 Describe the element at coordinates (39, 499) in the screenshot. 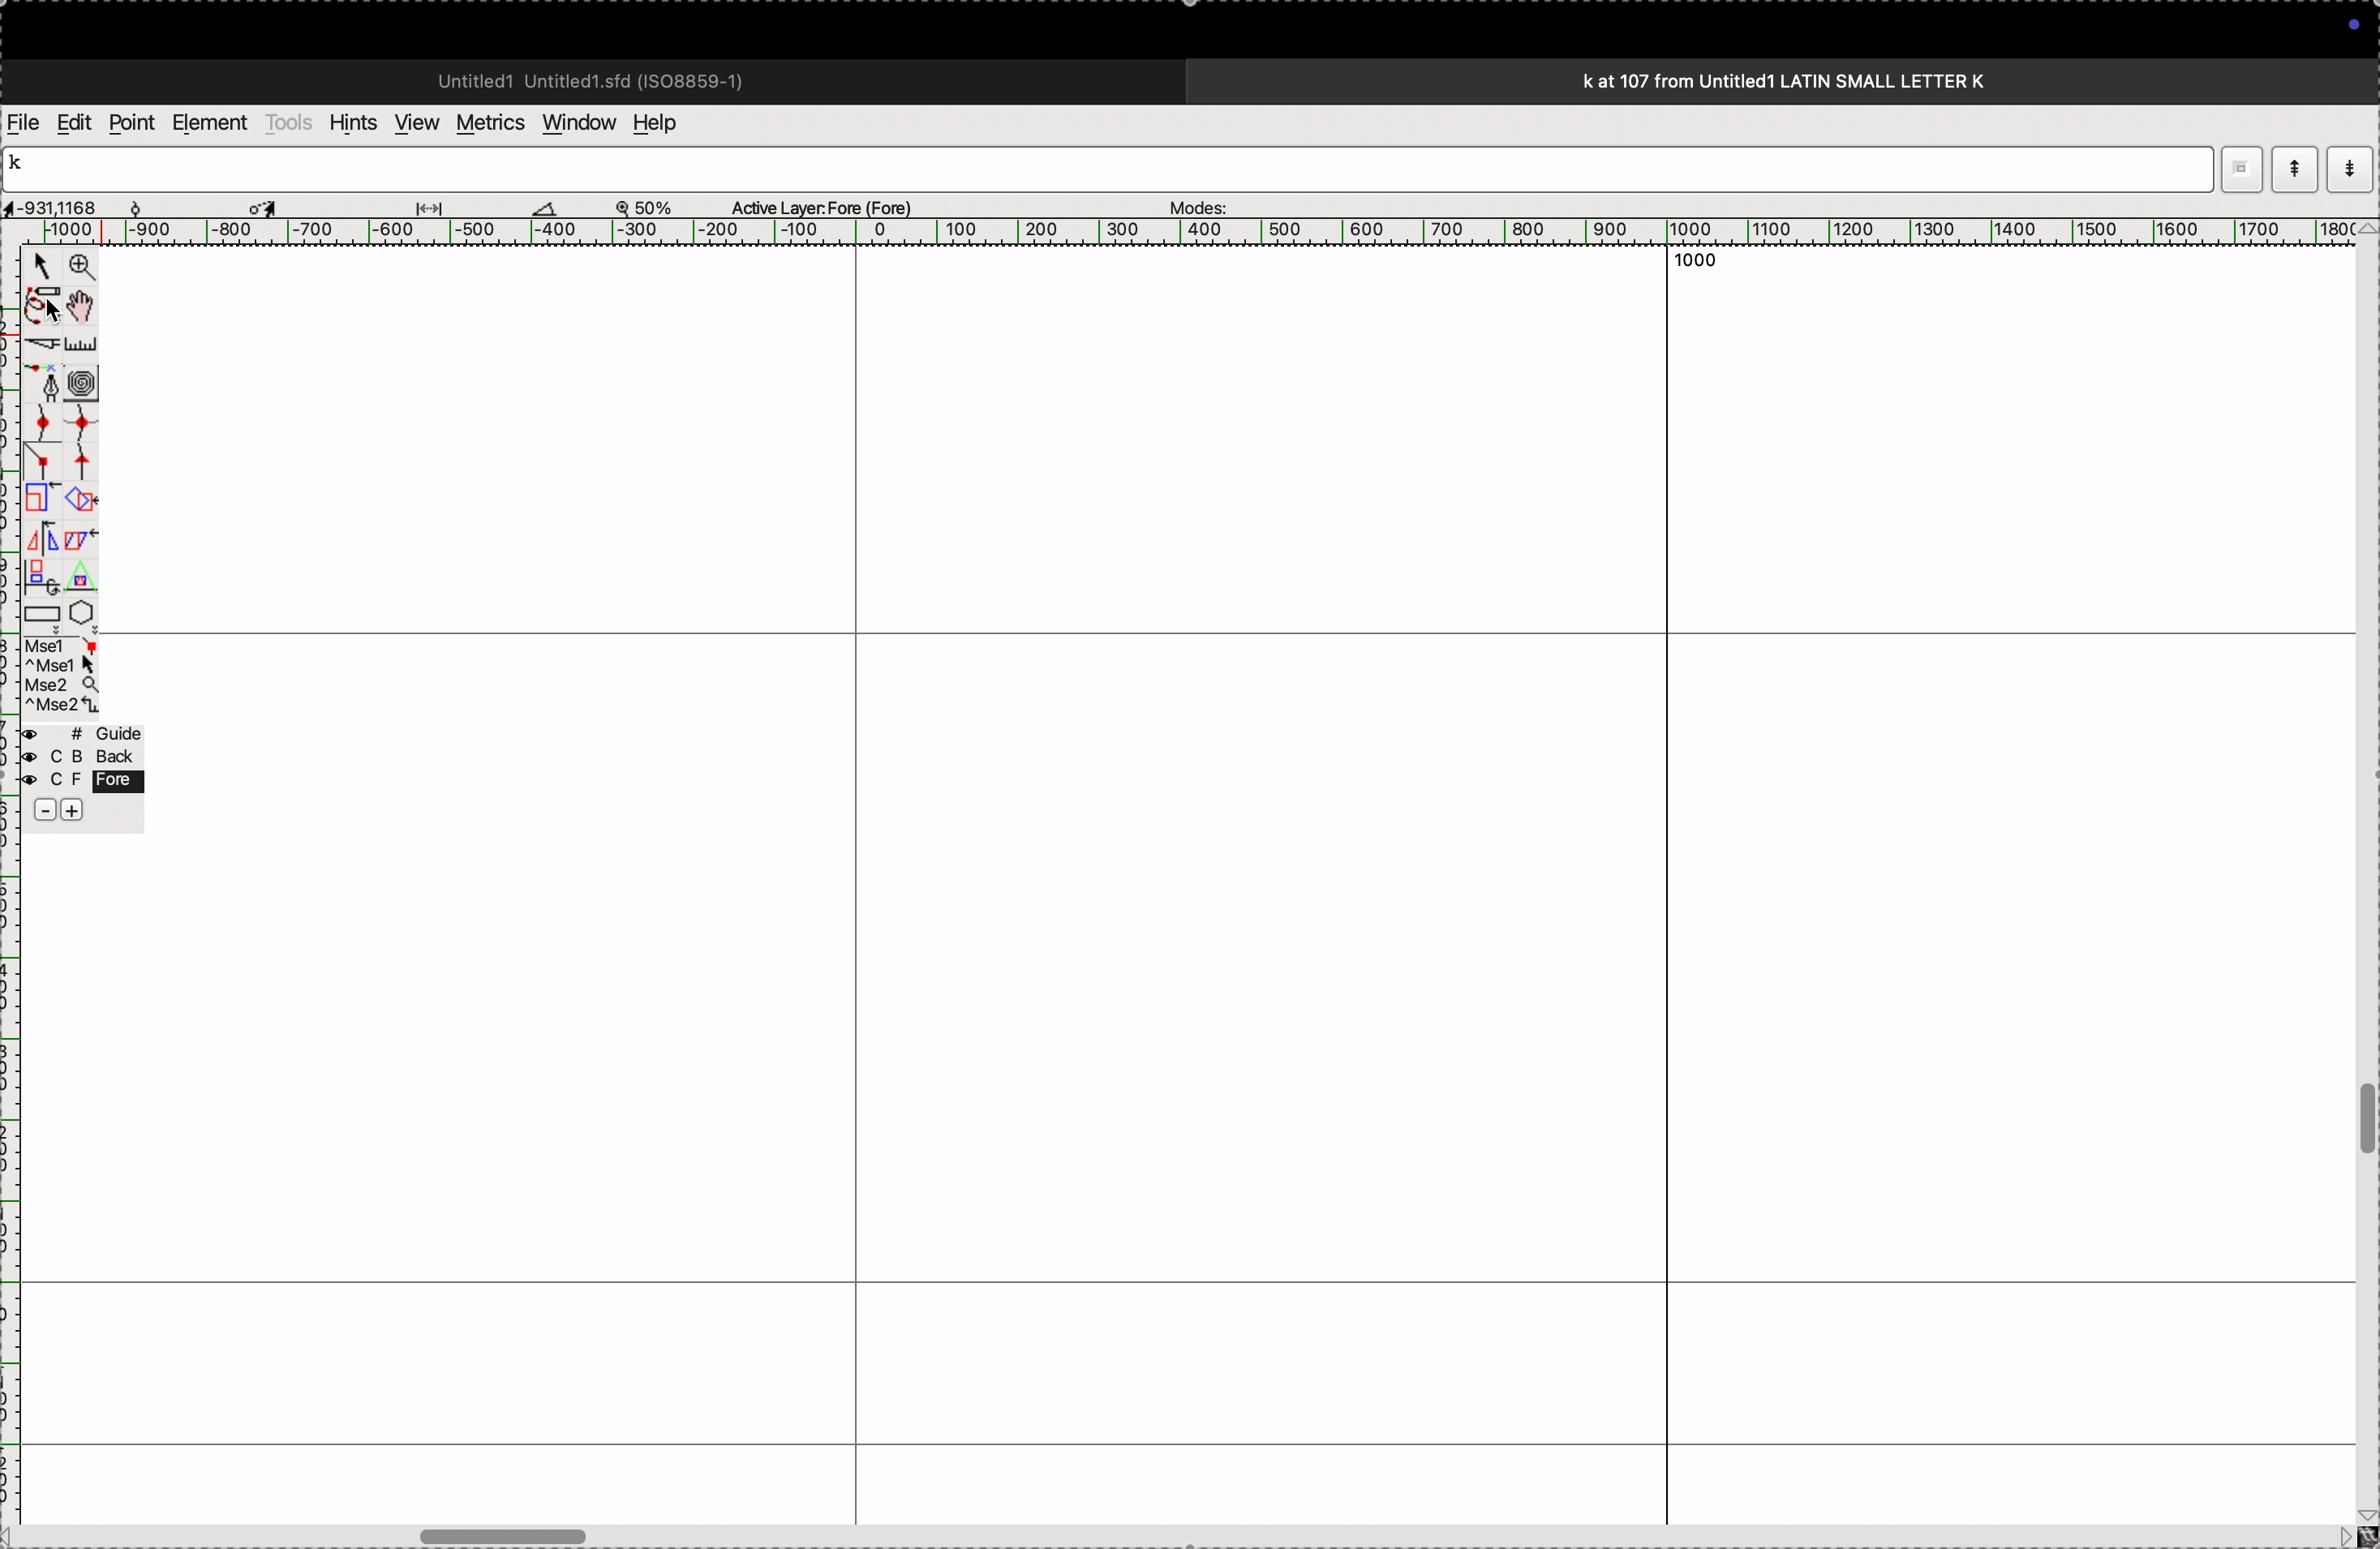

I see `clone` at that location.